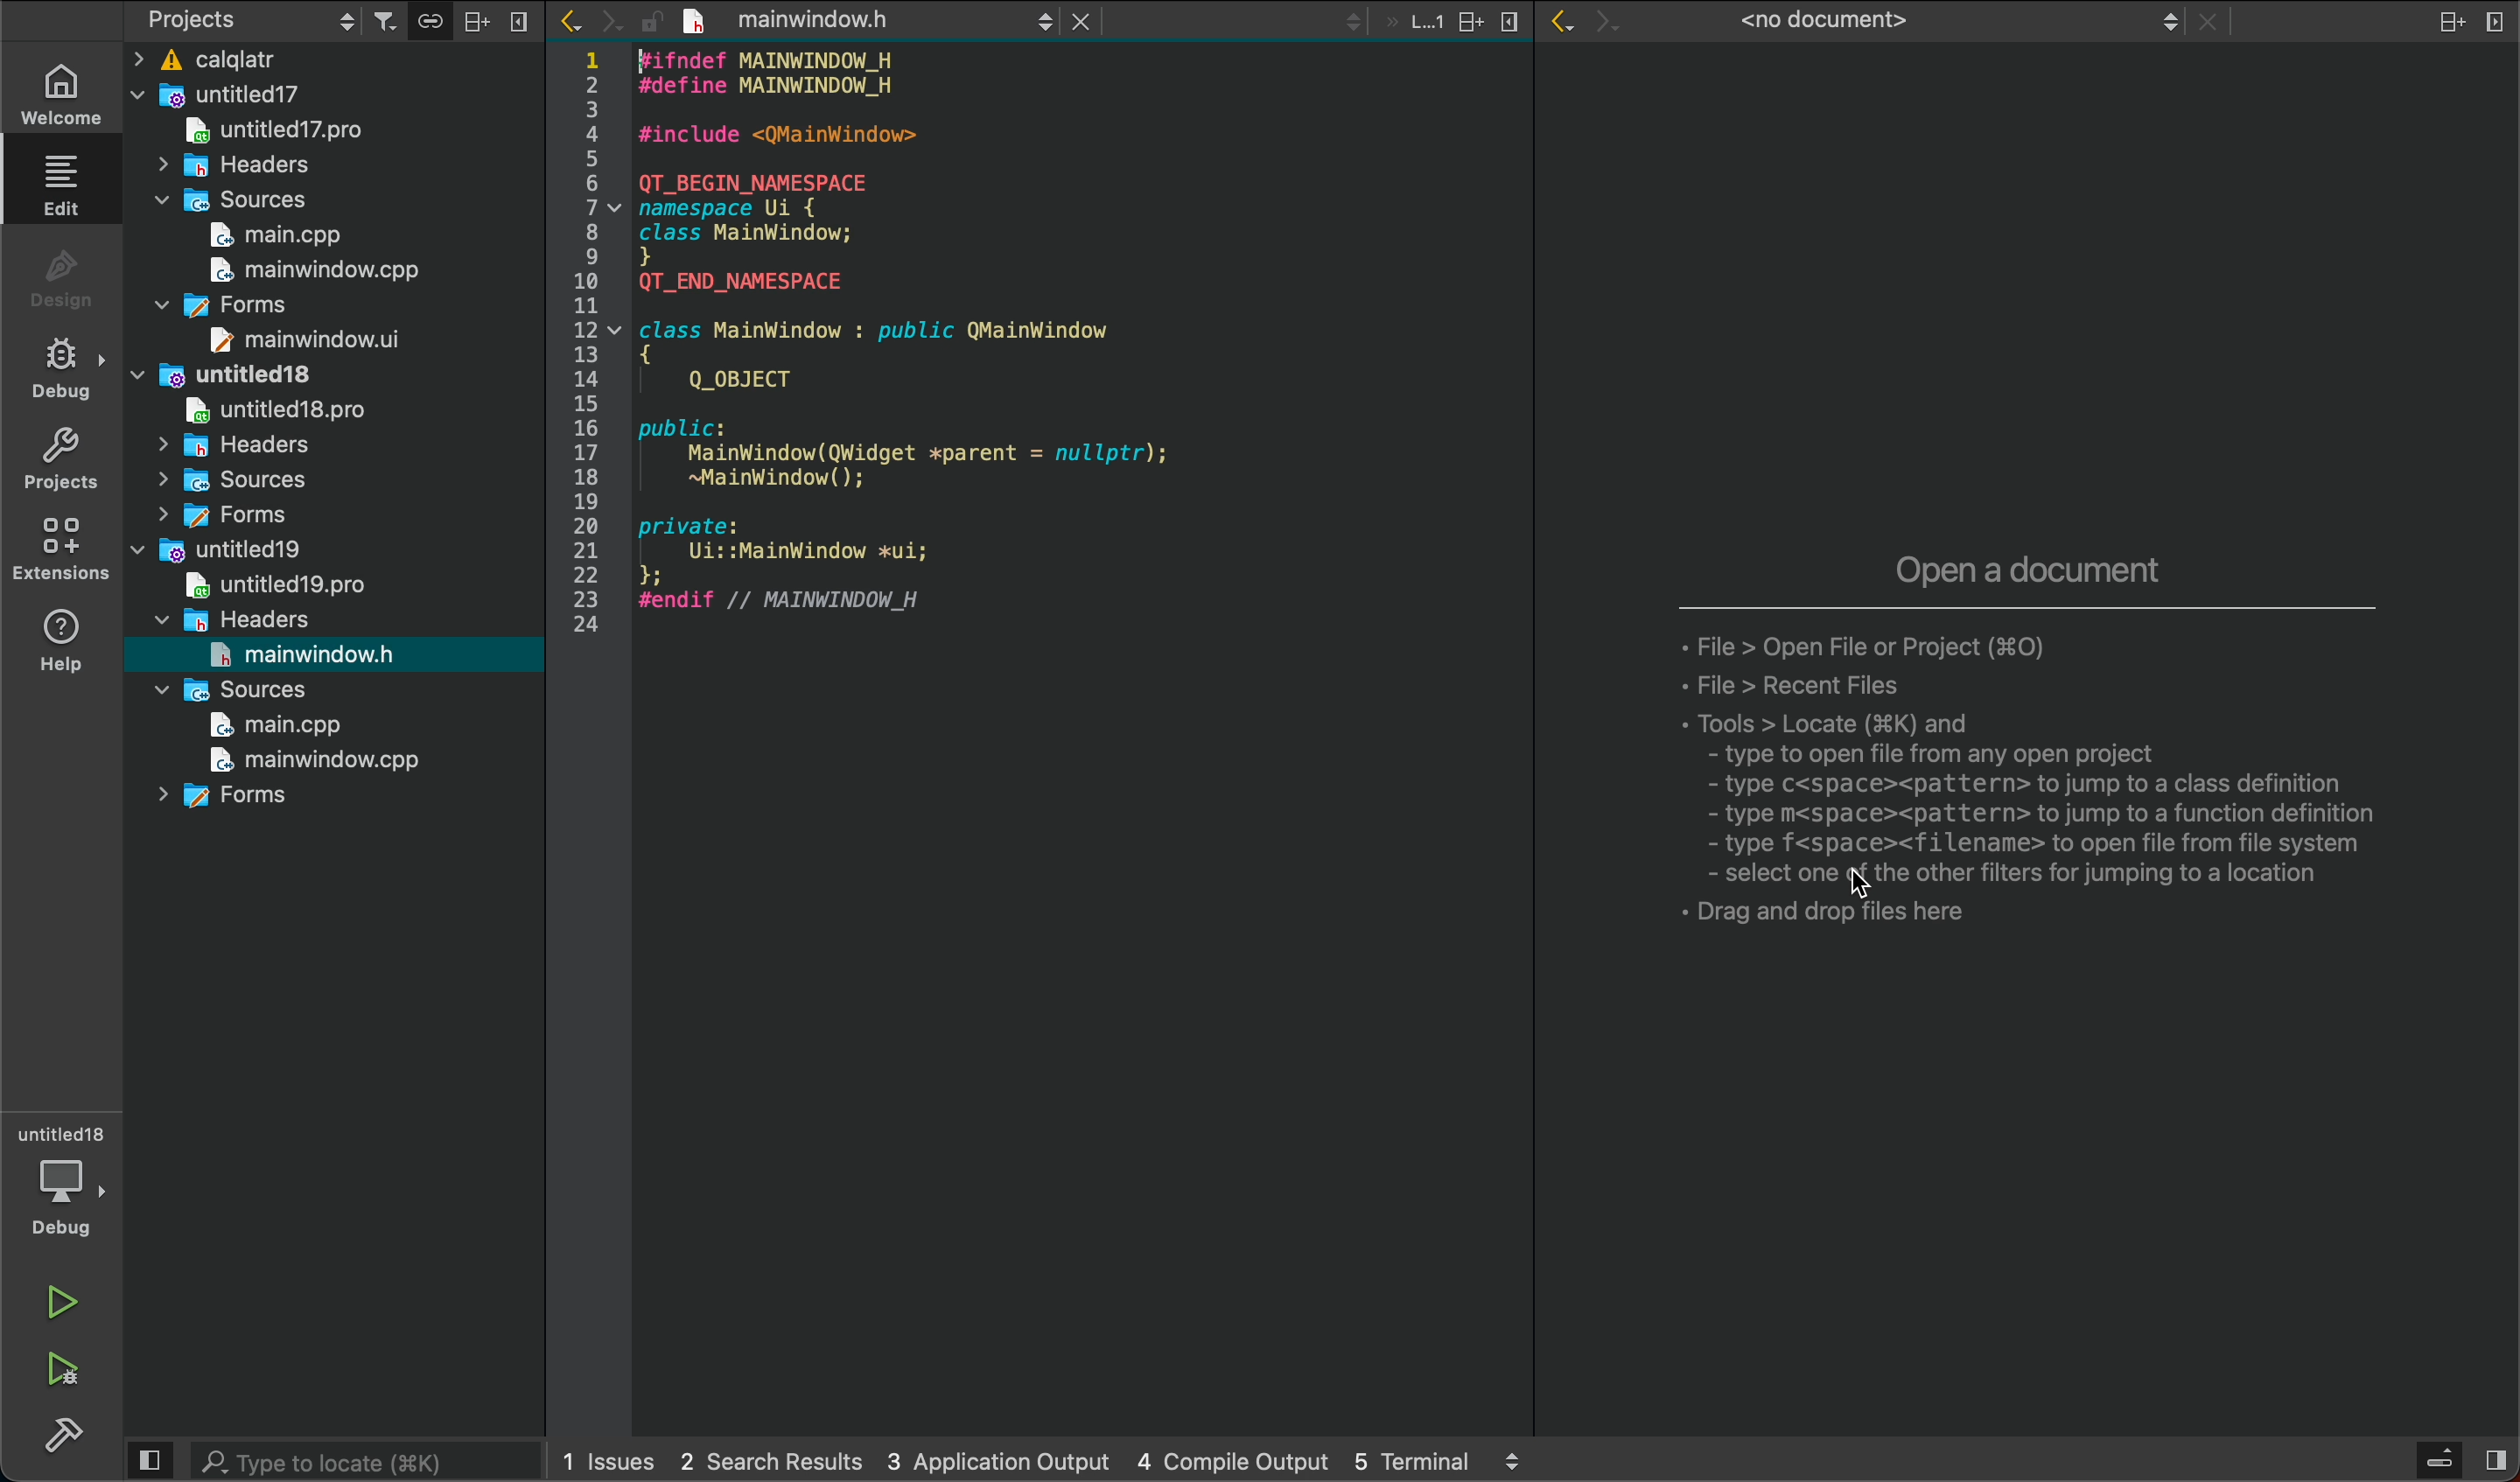 The height and width of the screenshot is (1482, 2520). Describe the element at coordinates (2004, 751) in the screenshot. I see `empty tab` at that location.